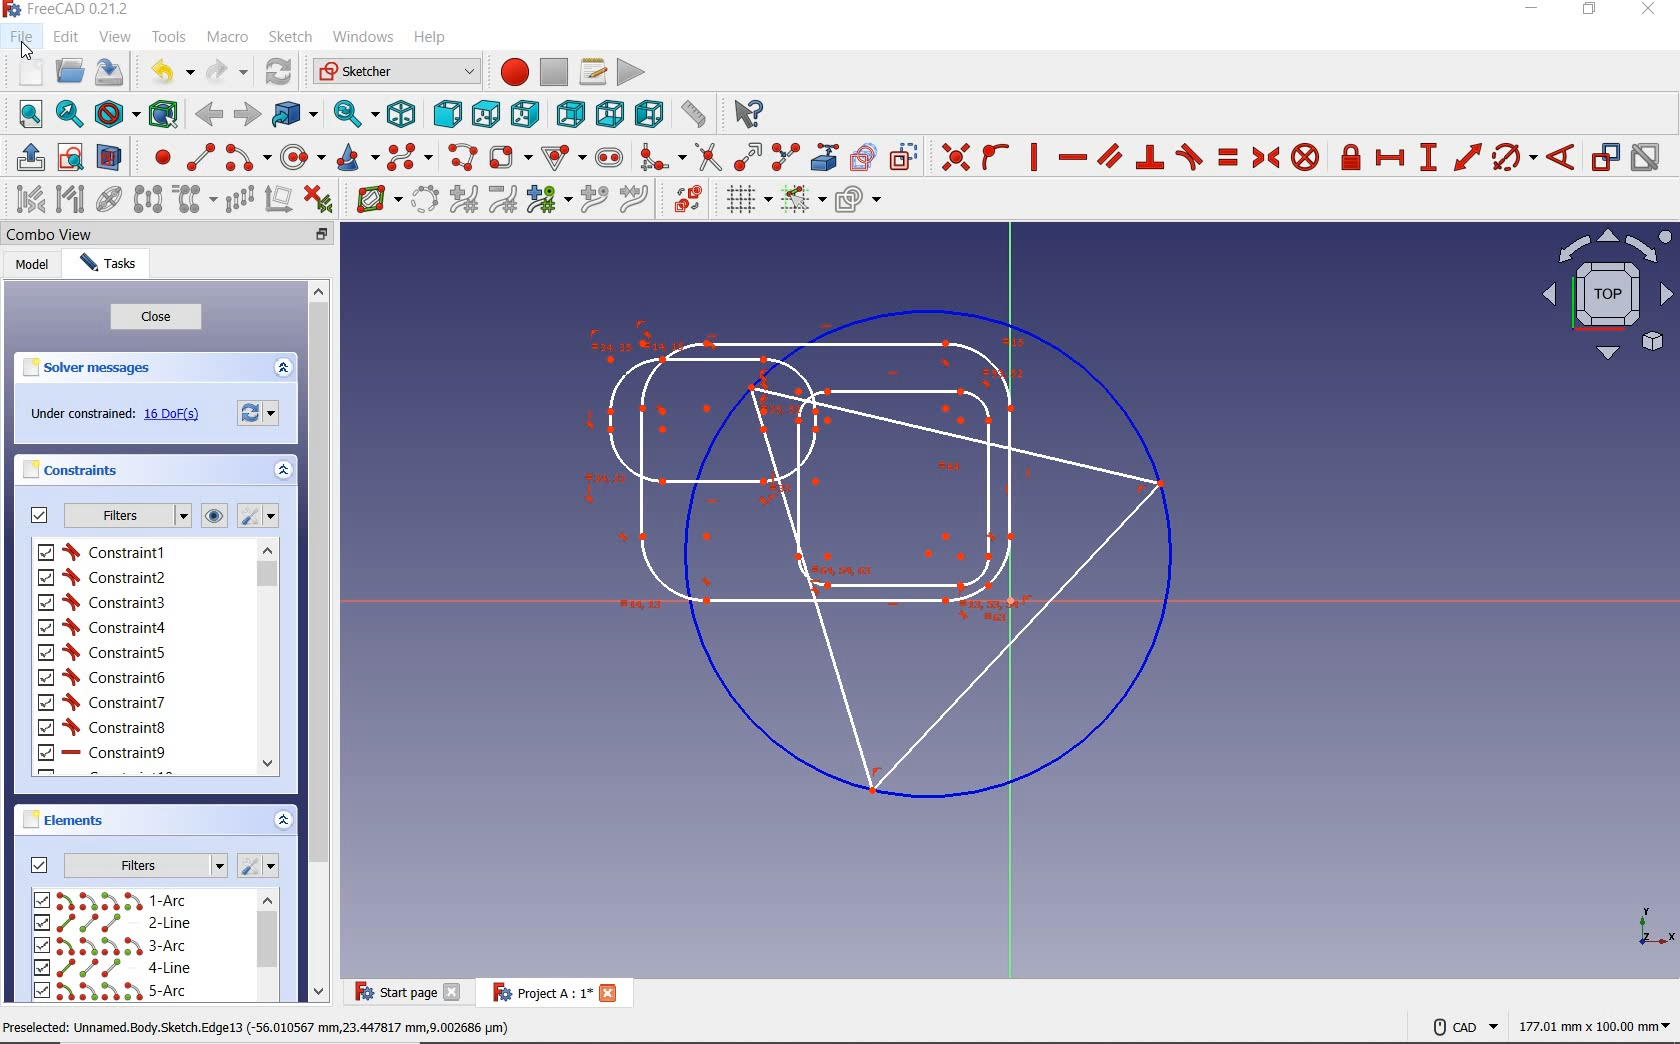 This screenshot has width=1680, height=1044. What do you see at coordinates (53, 234) in the screenshot?
I see `combo view` at bounding box center [53, 234].